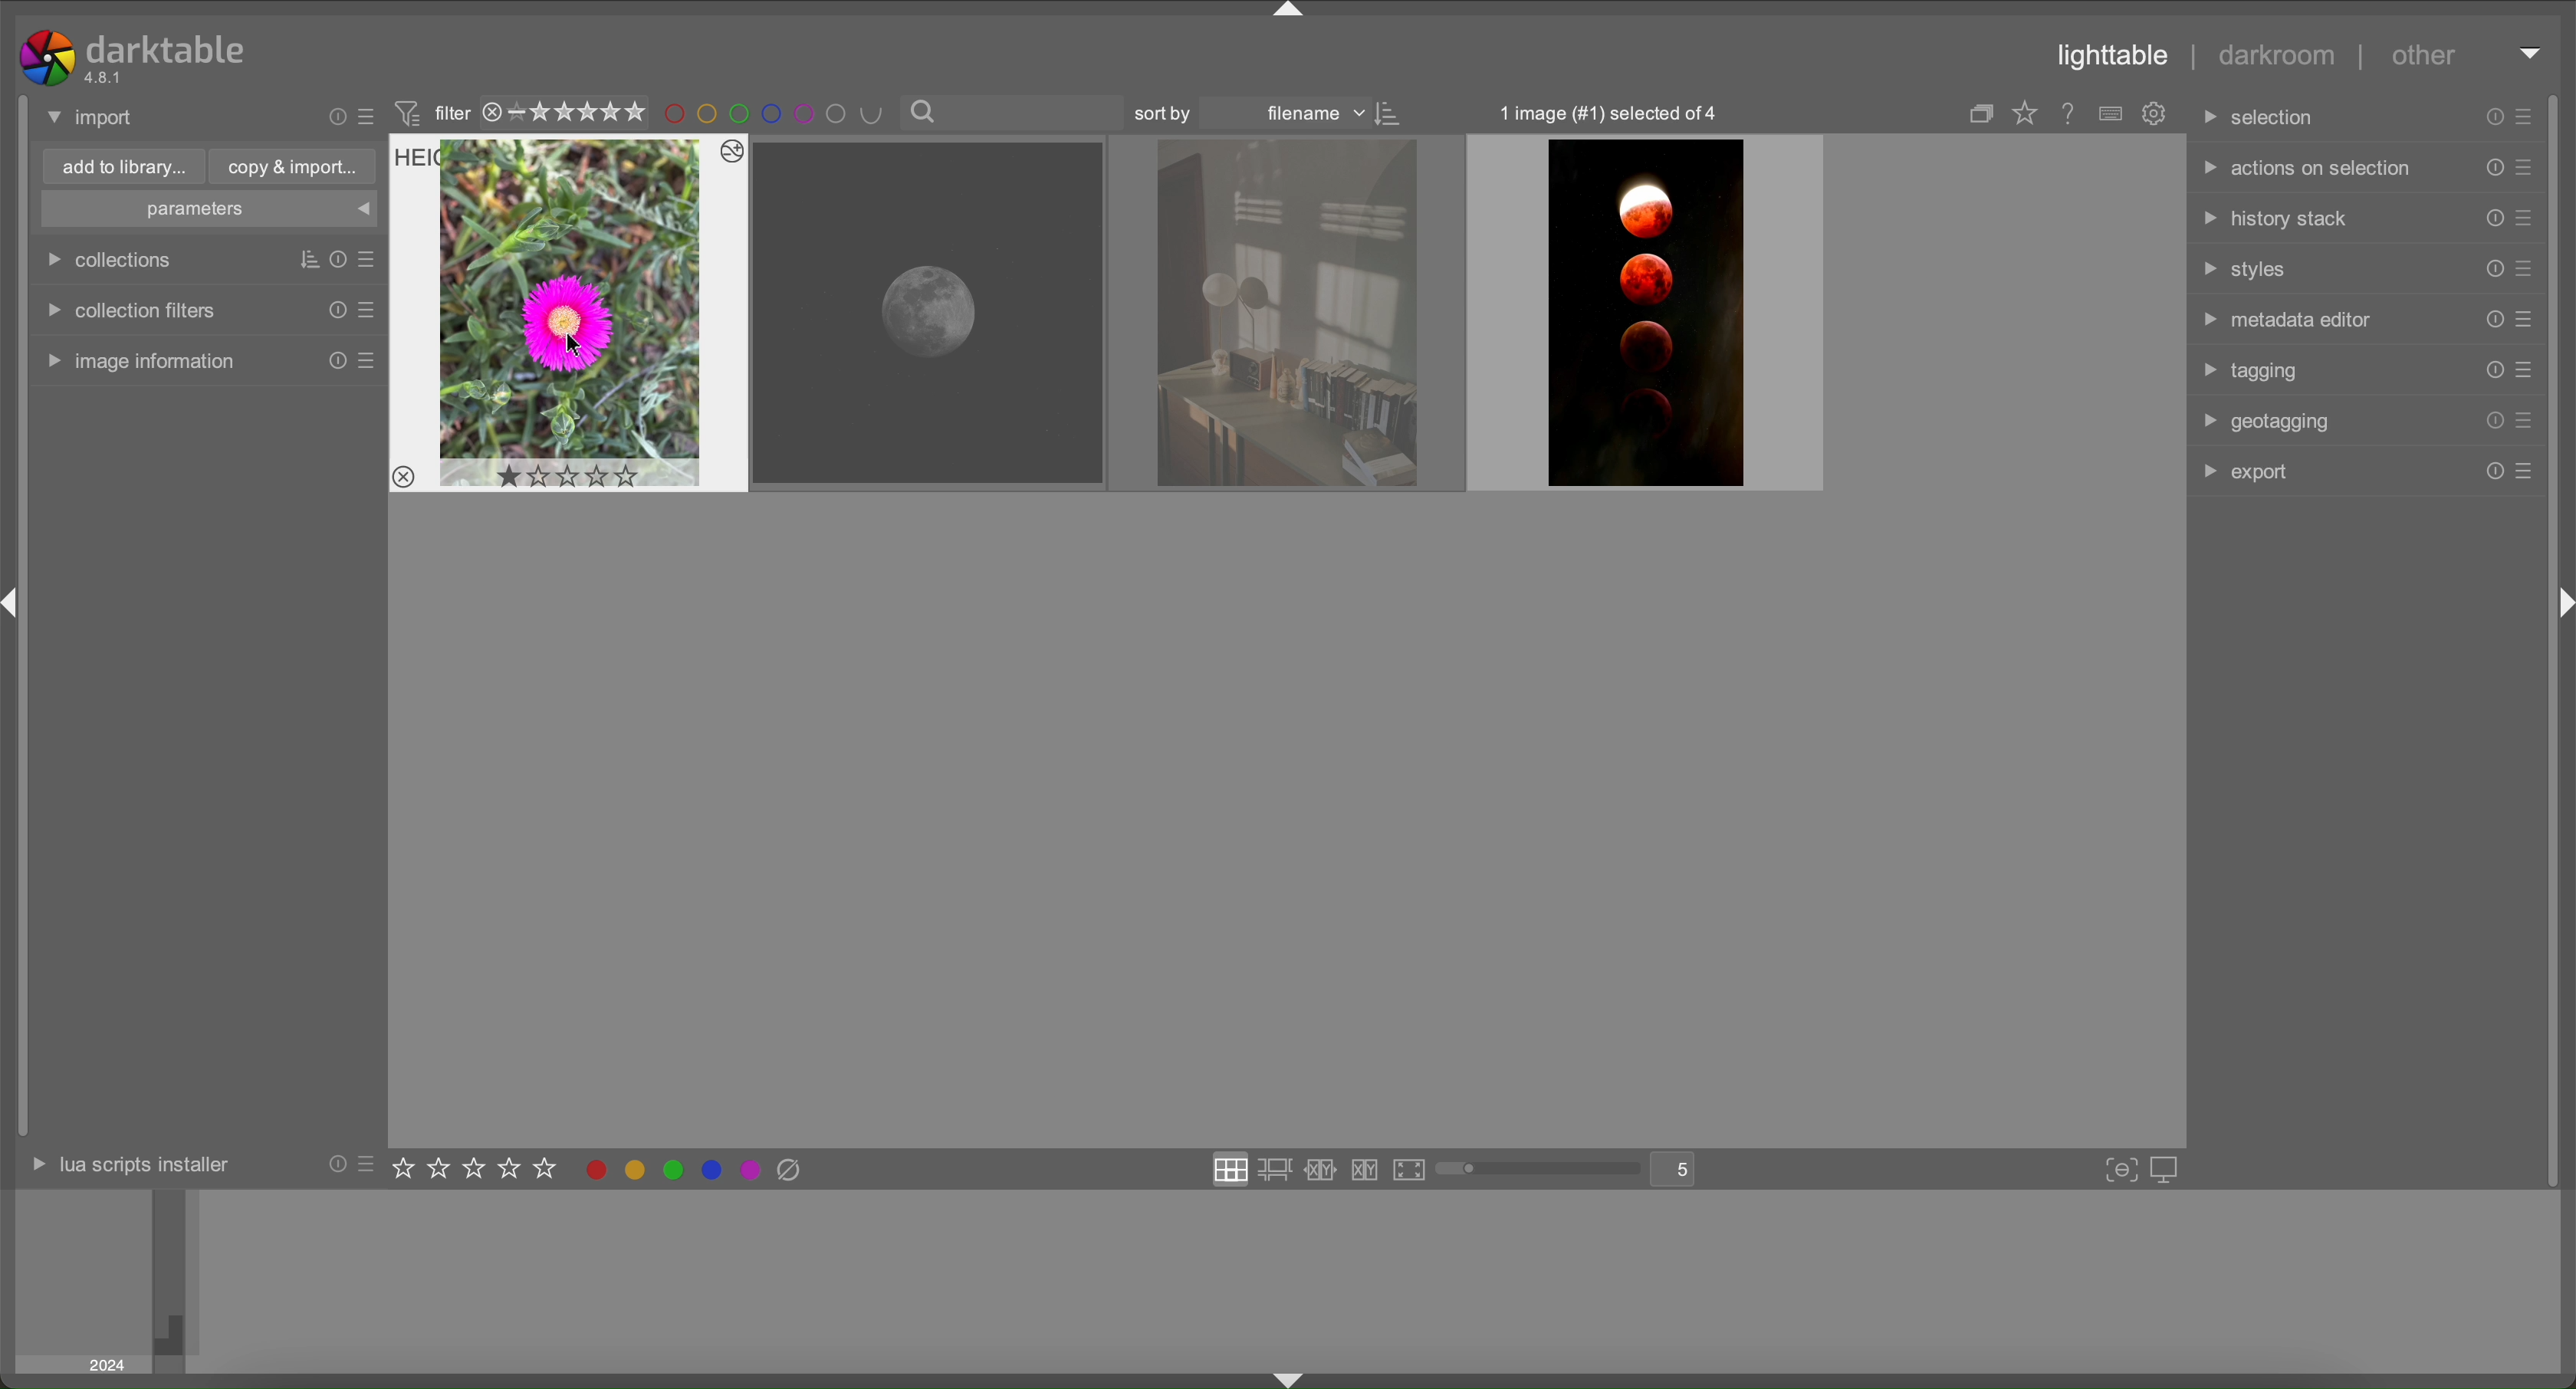 The image size is (2576, 1389). Describe the element at coordinates (1537, 1171) in the screenshot. I see `scroll bar` at that location.